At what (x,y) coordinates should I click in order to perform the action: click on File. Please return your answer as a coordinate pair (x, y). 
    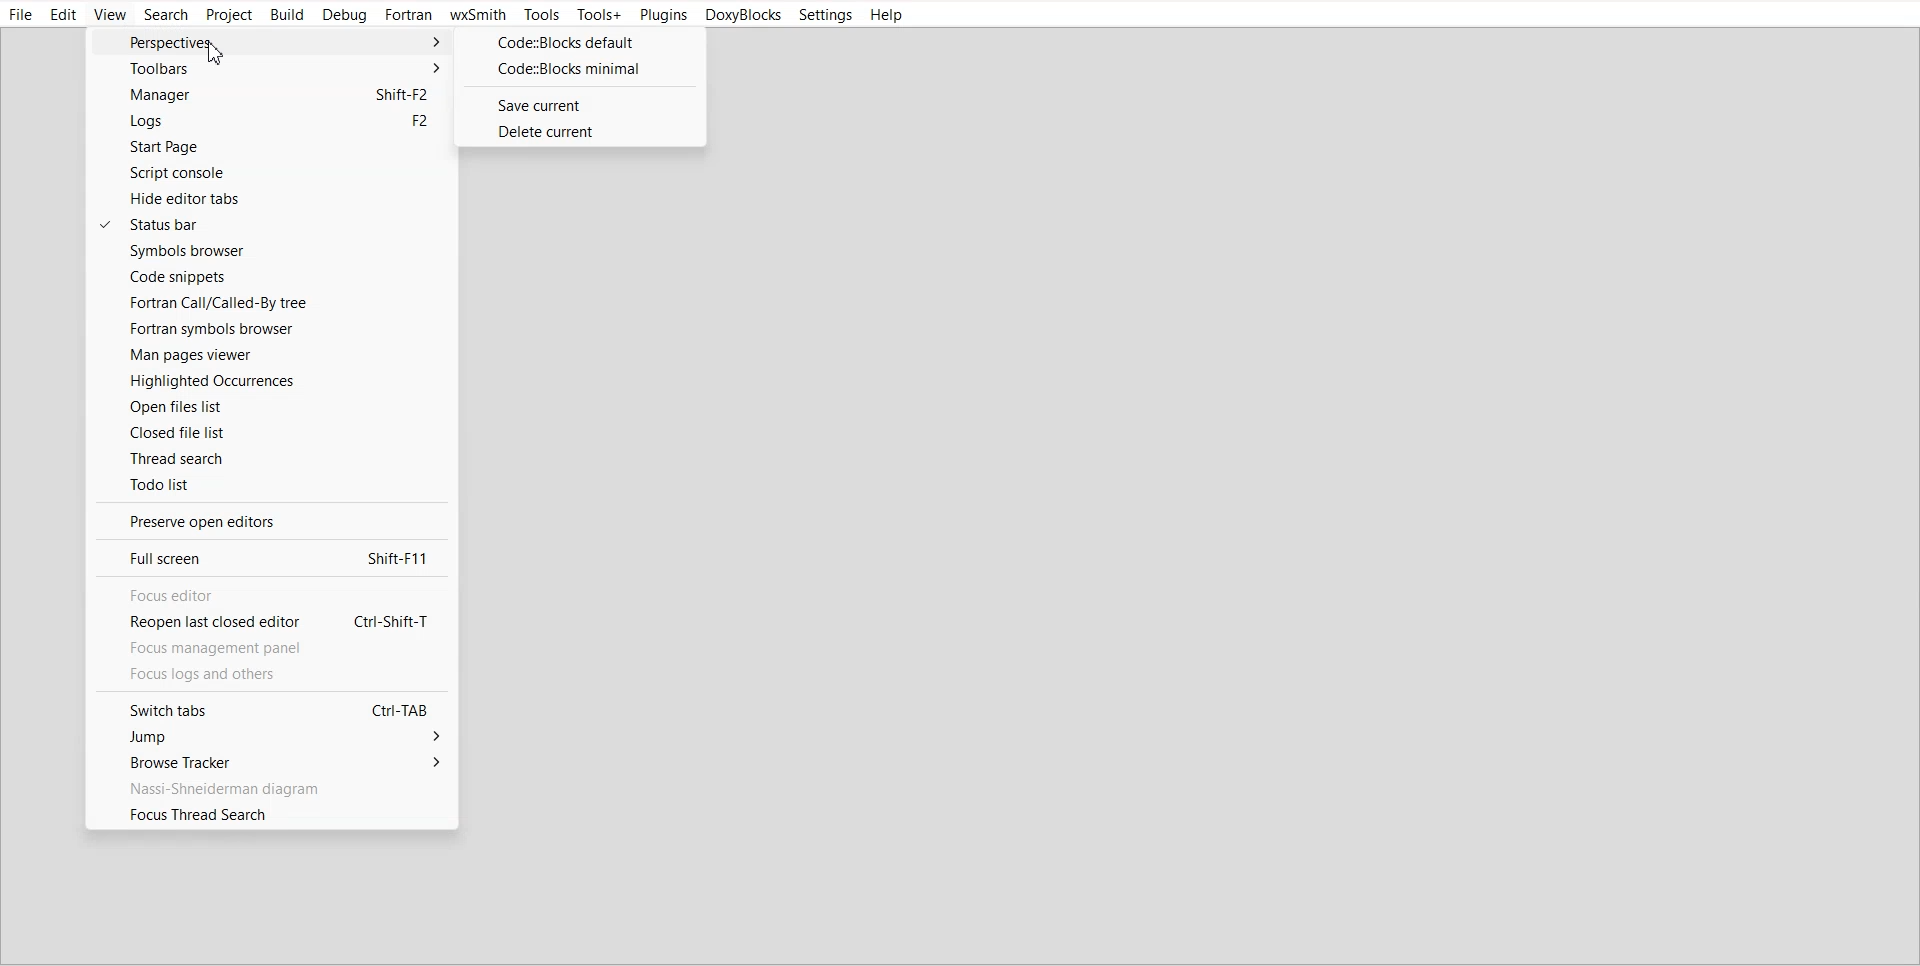
    Looking at the image, I should click on (22, 15).